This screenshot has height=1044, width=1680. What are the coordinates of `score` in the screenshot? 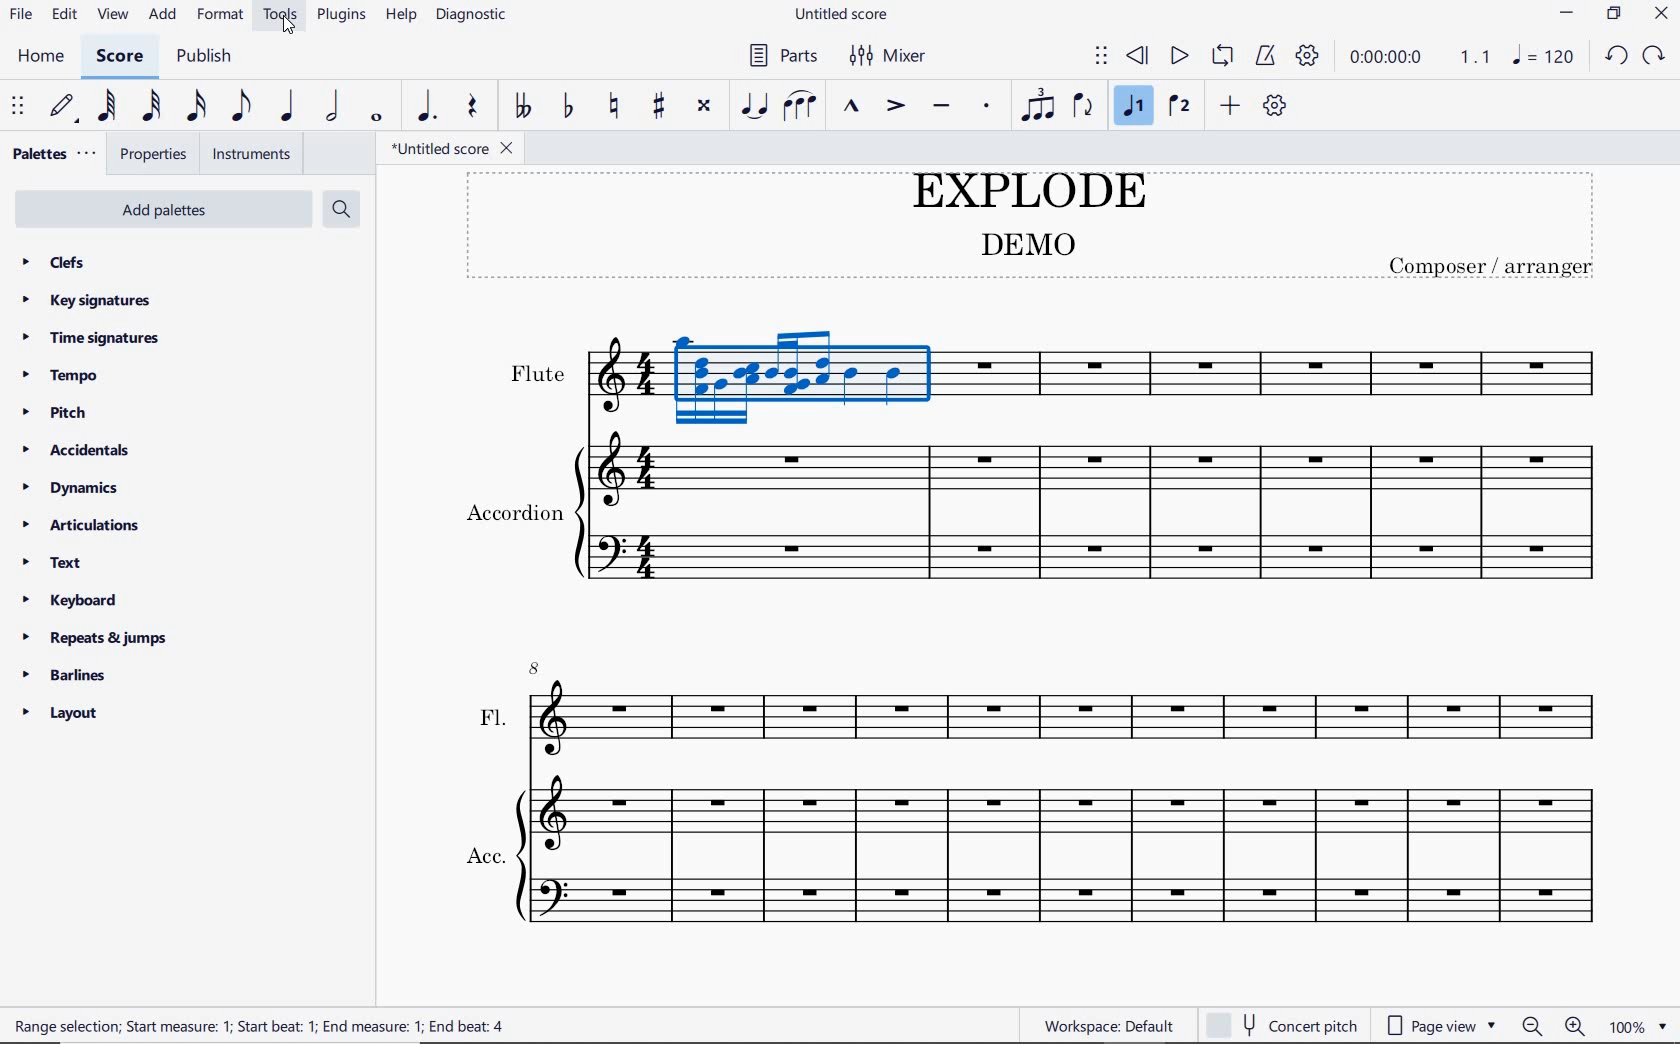 It's located at (120, 57).